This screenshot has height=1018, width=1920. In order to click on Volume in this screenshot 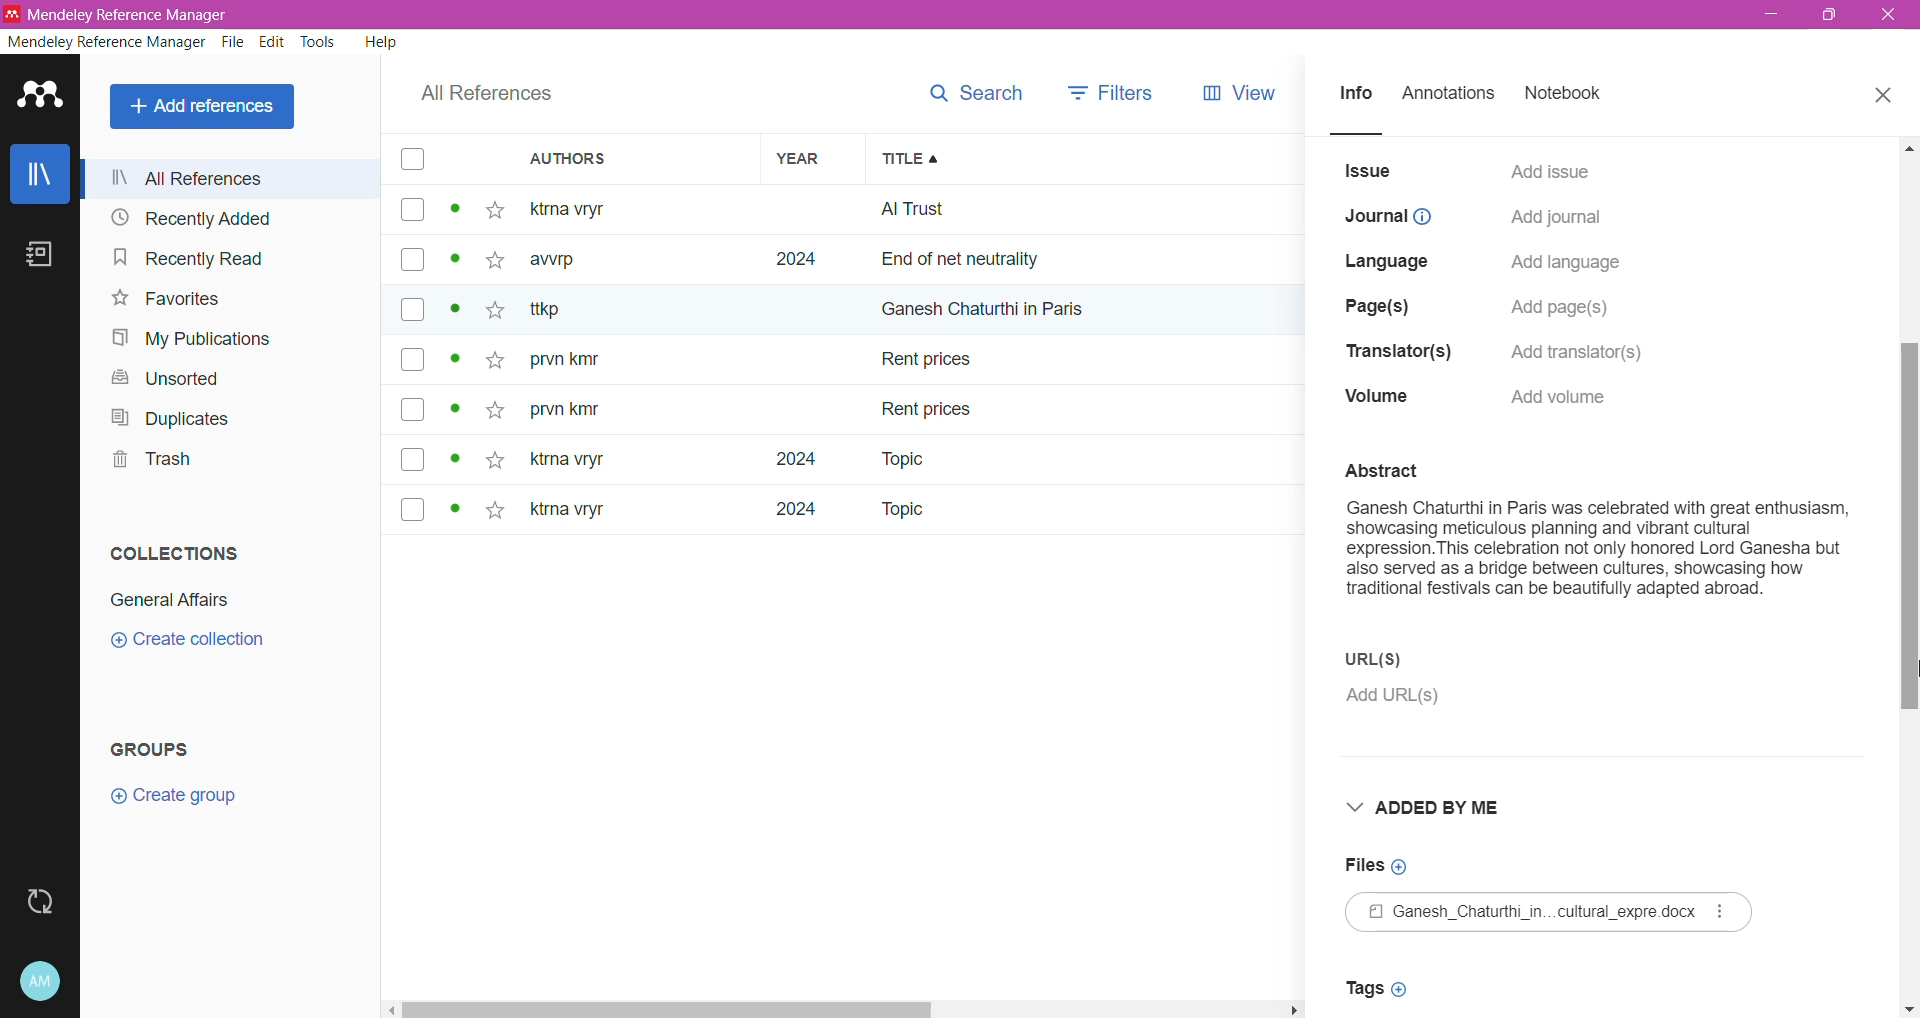, I will do `click(1376, 399)`.